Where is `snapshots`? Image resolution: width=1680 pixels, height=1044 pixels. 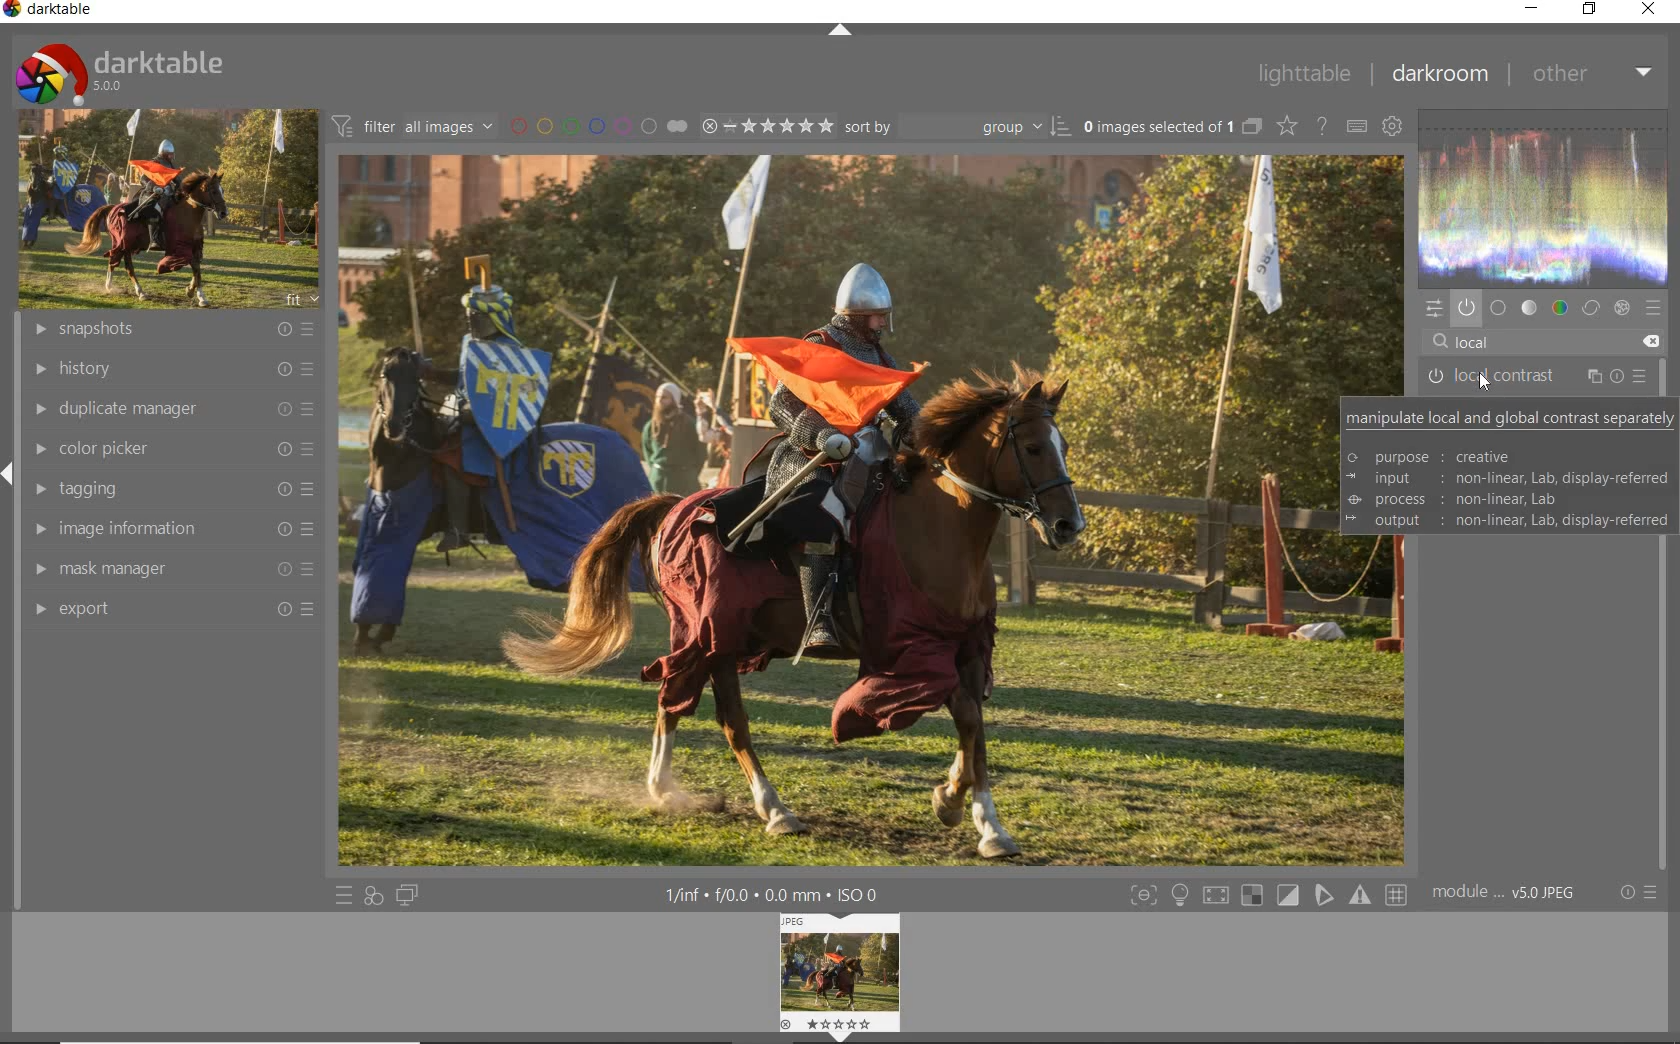 snapshots is located at coordinates (171, 331).